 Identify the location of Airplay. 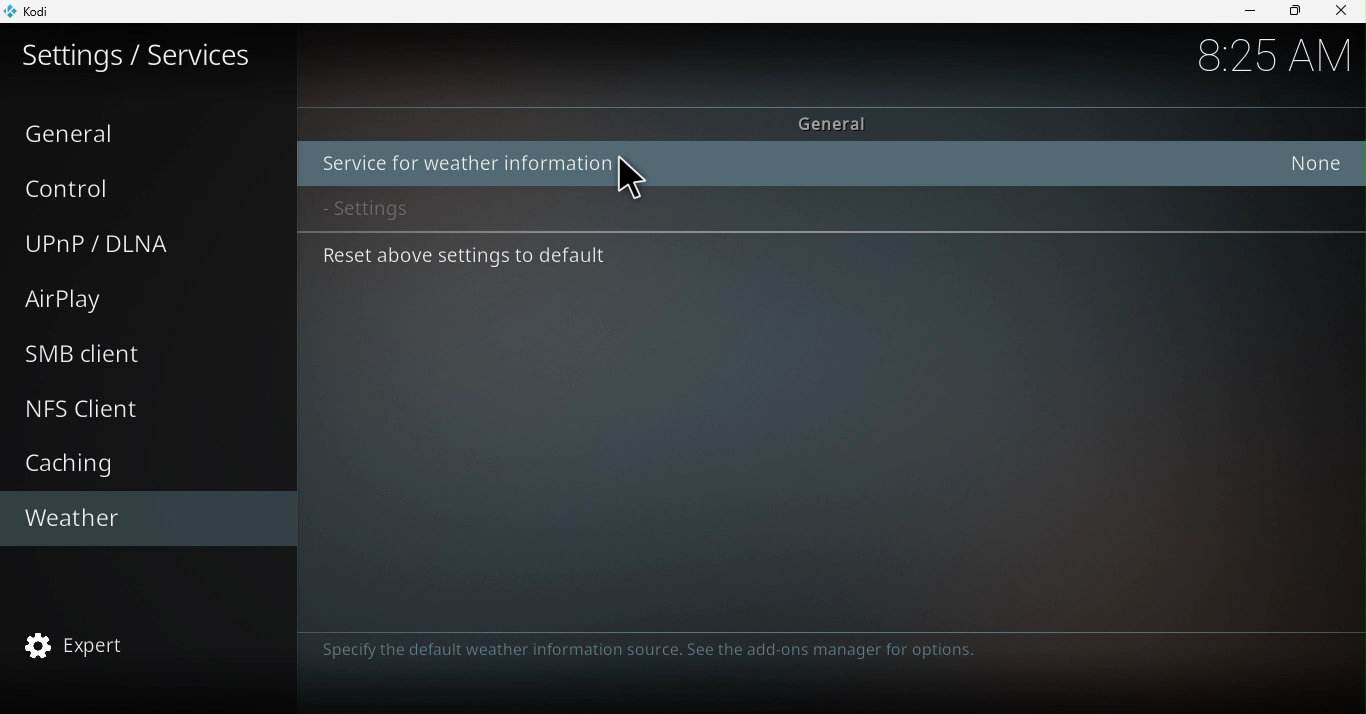
(137, 299).